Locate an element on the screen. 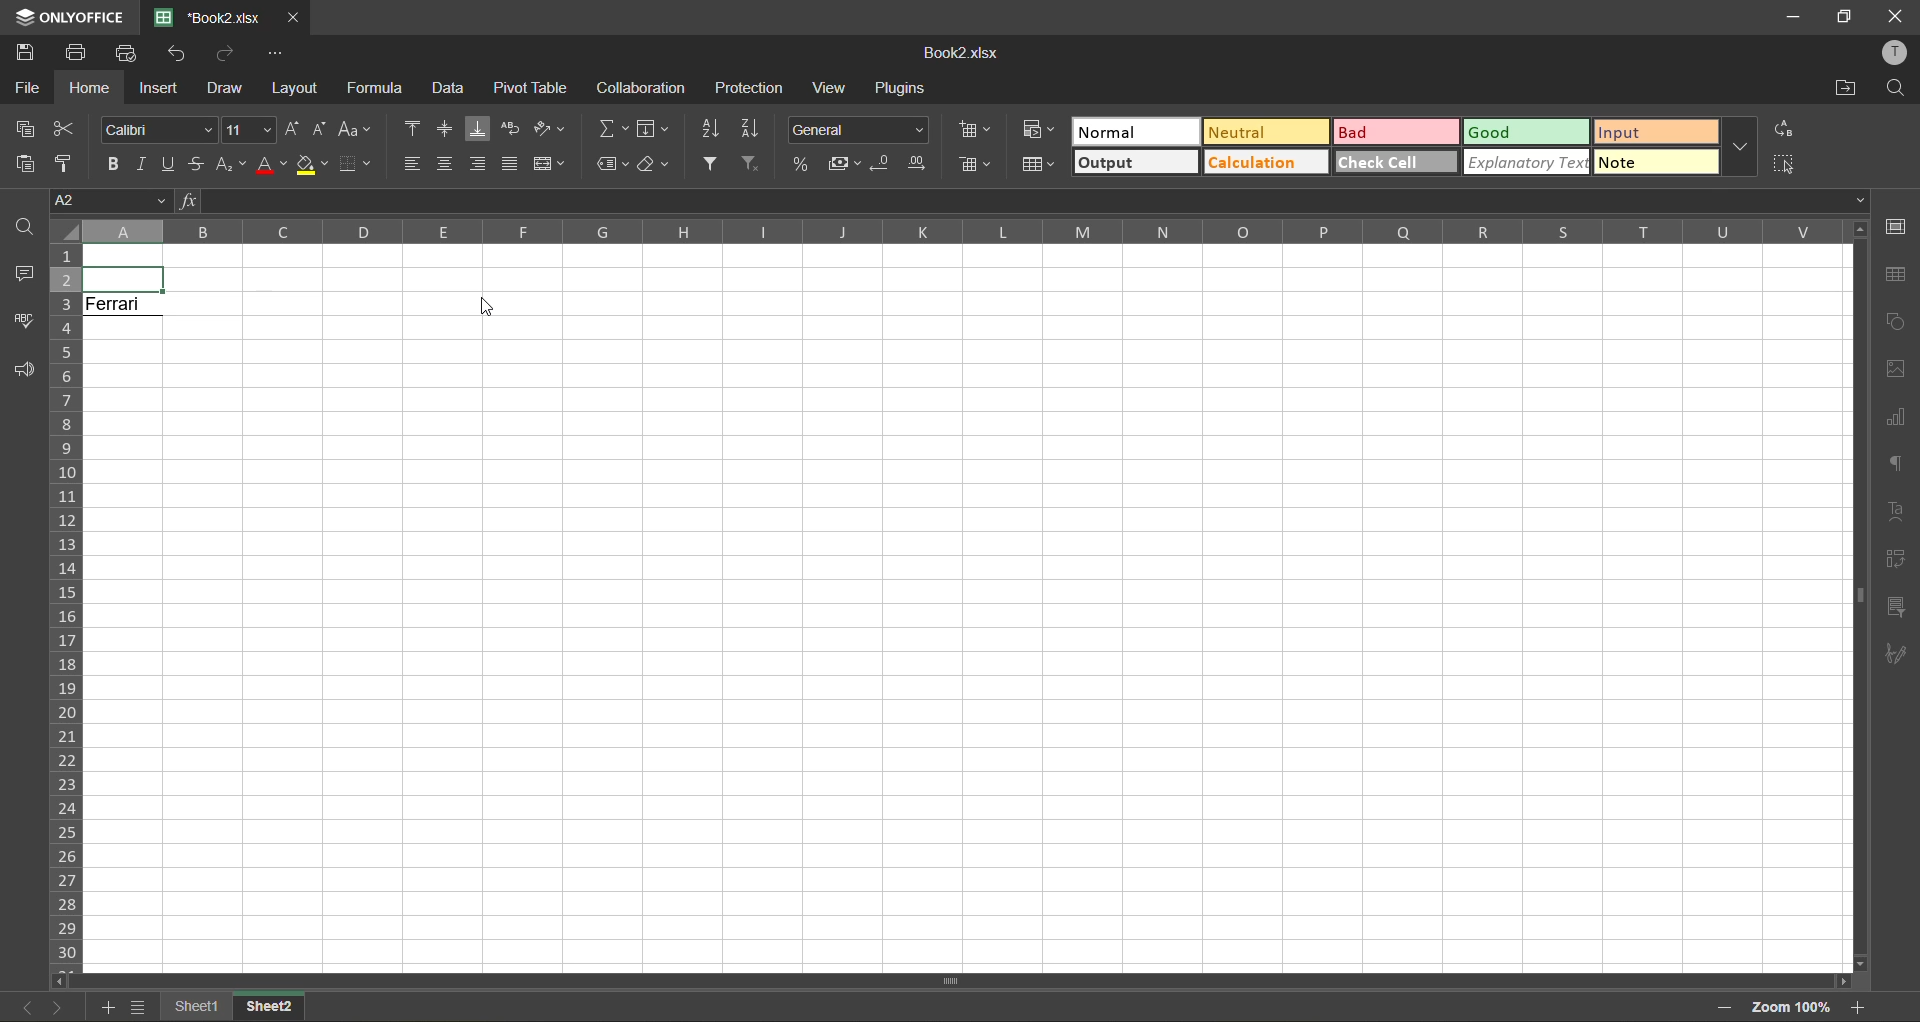 Image resolution: width=1920 pixels, height=1022 pixels. align bottom is located at coordinates (475, 128).